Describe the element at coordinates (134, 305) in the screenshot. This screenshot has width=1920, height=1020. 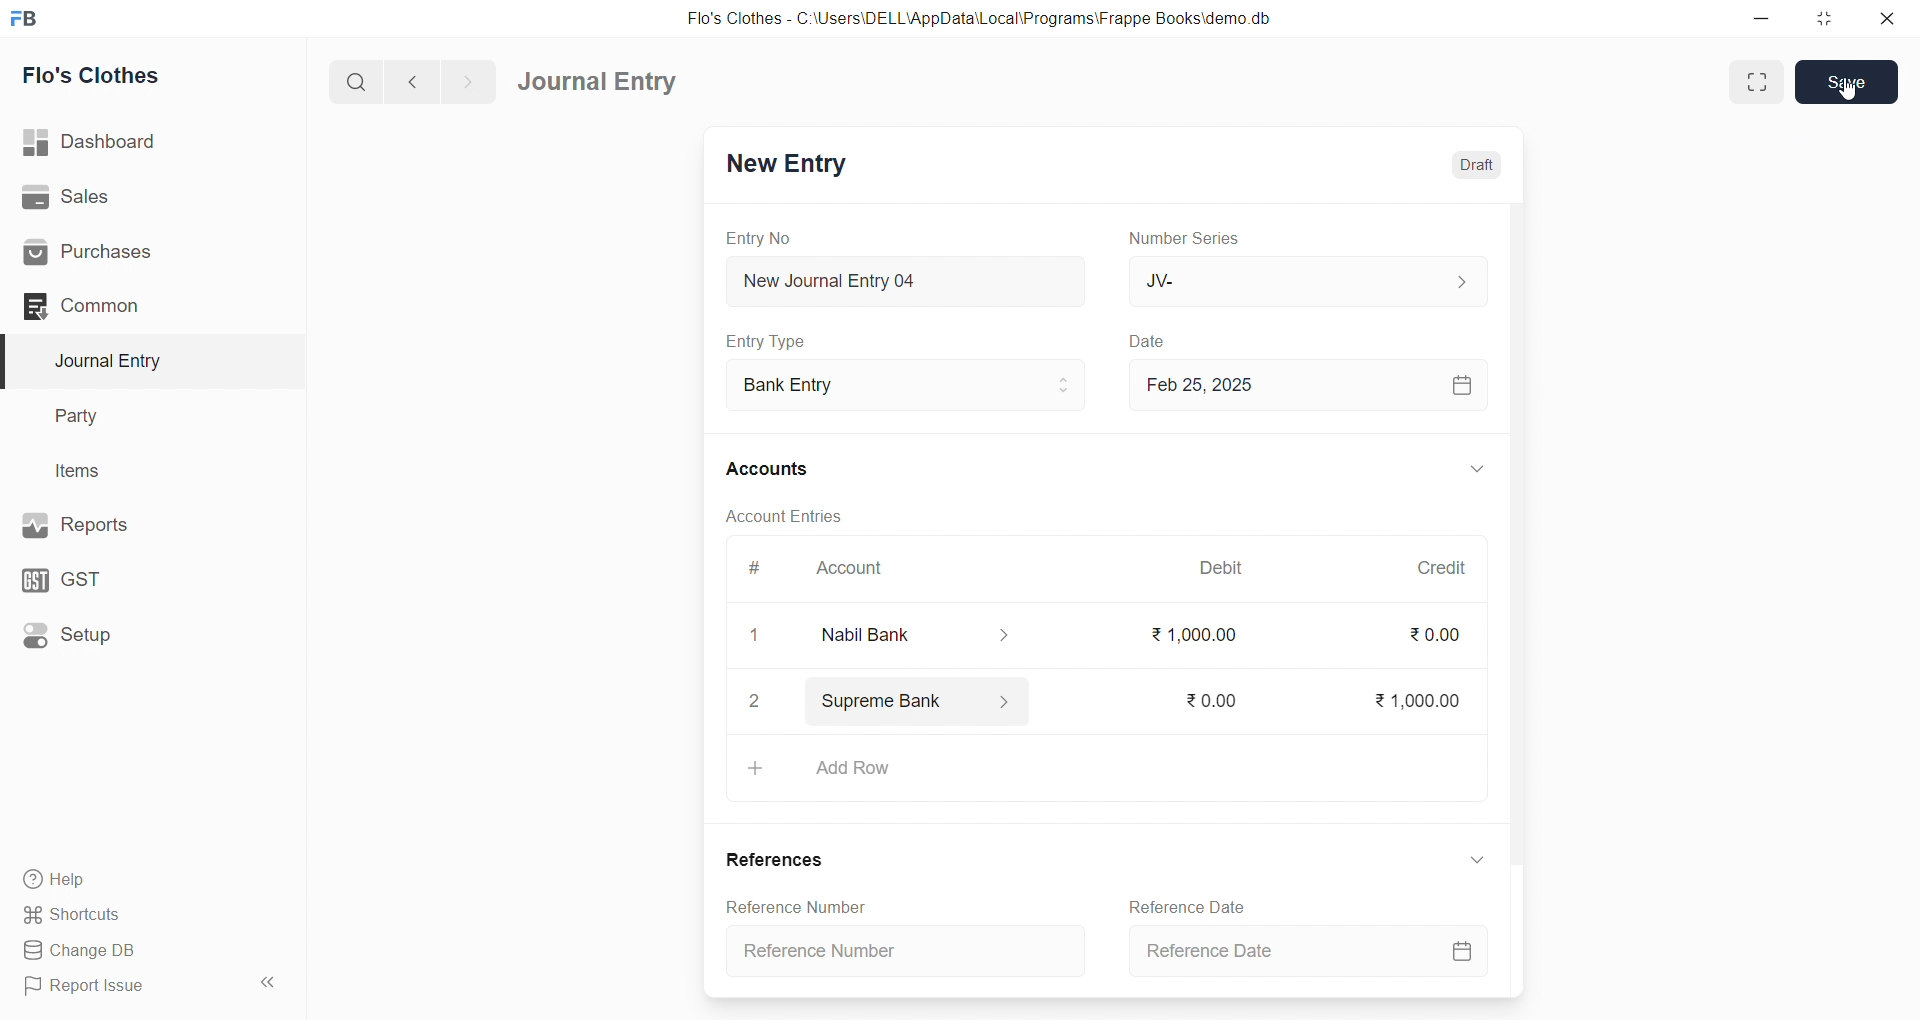
I see `Common` at that location.